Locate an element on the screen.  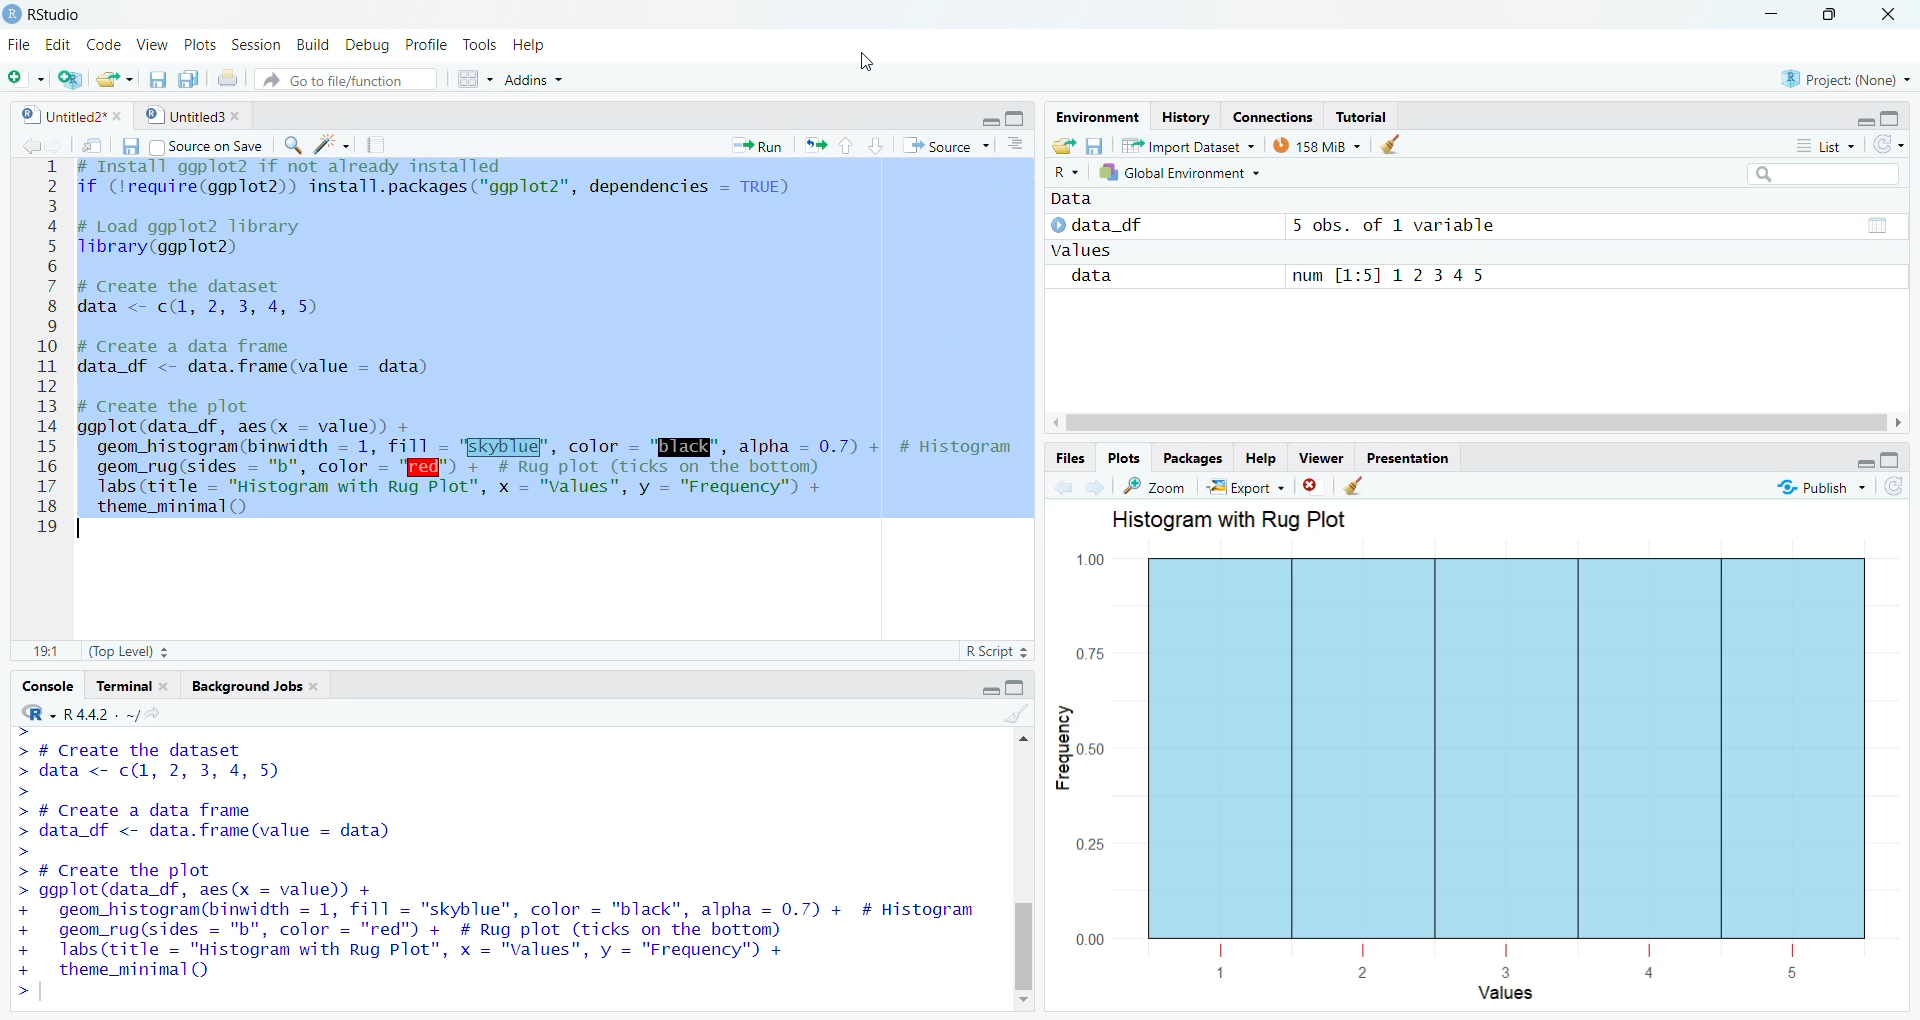
Packages is located at coordinates (1186, 457).